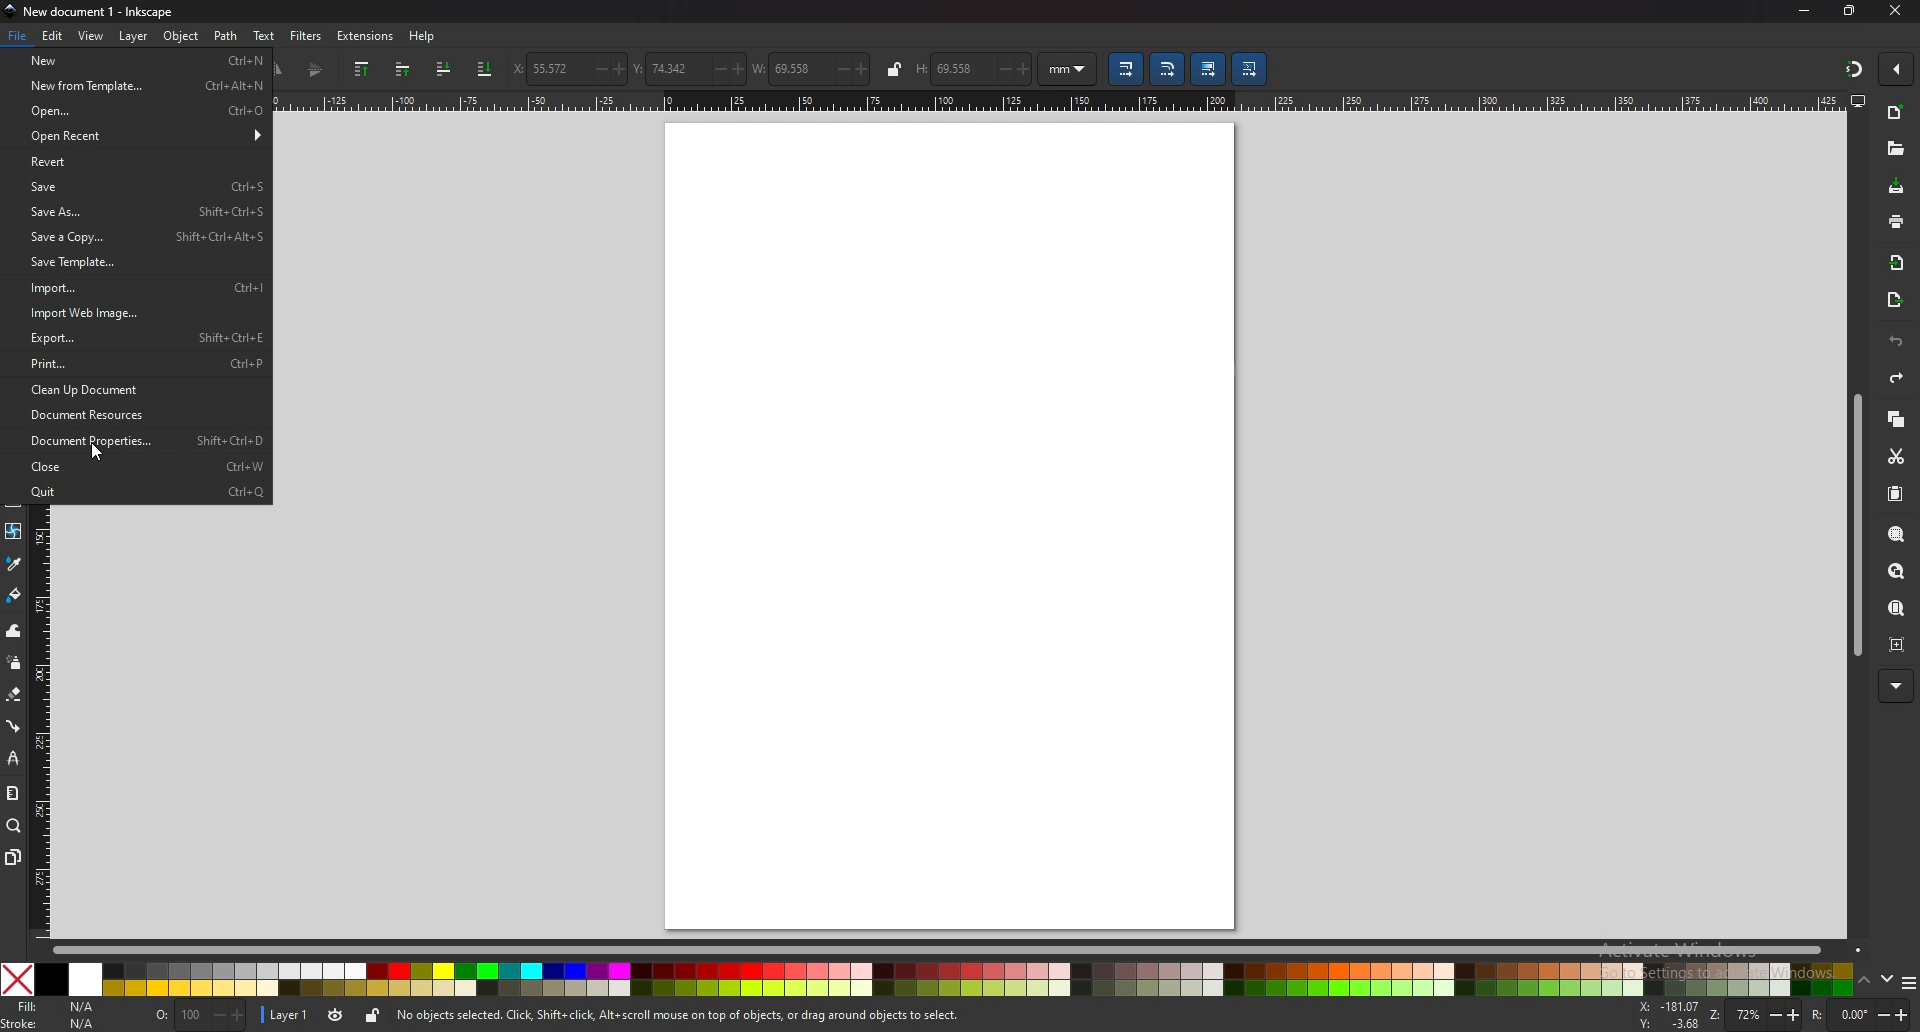 This screenshot has width=1920, height=1032. Describe the element at coordinates (14, 594) in the screenshot. I see `paint bucket` at that location.